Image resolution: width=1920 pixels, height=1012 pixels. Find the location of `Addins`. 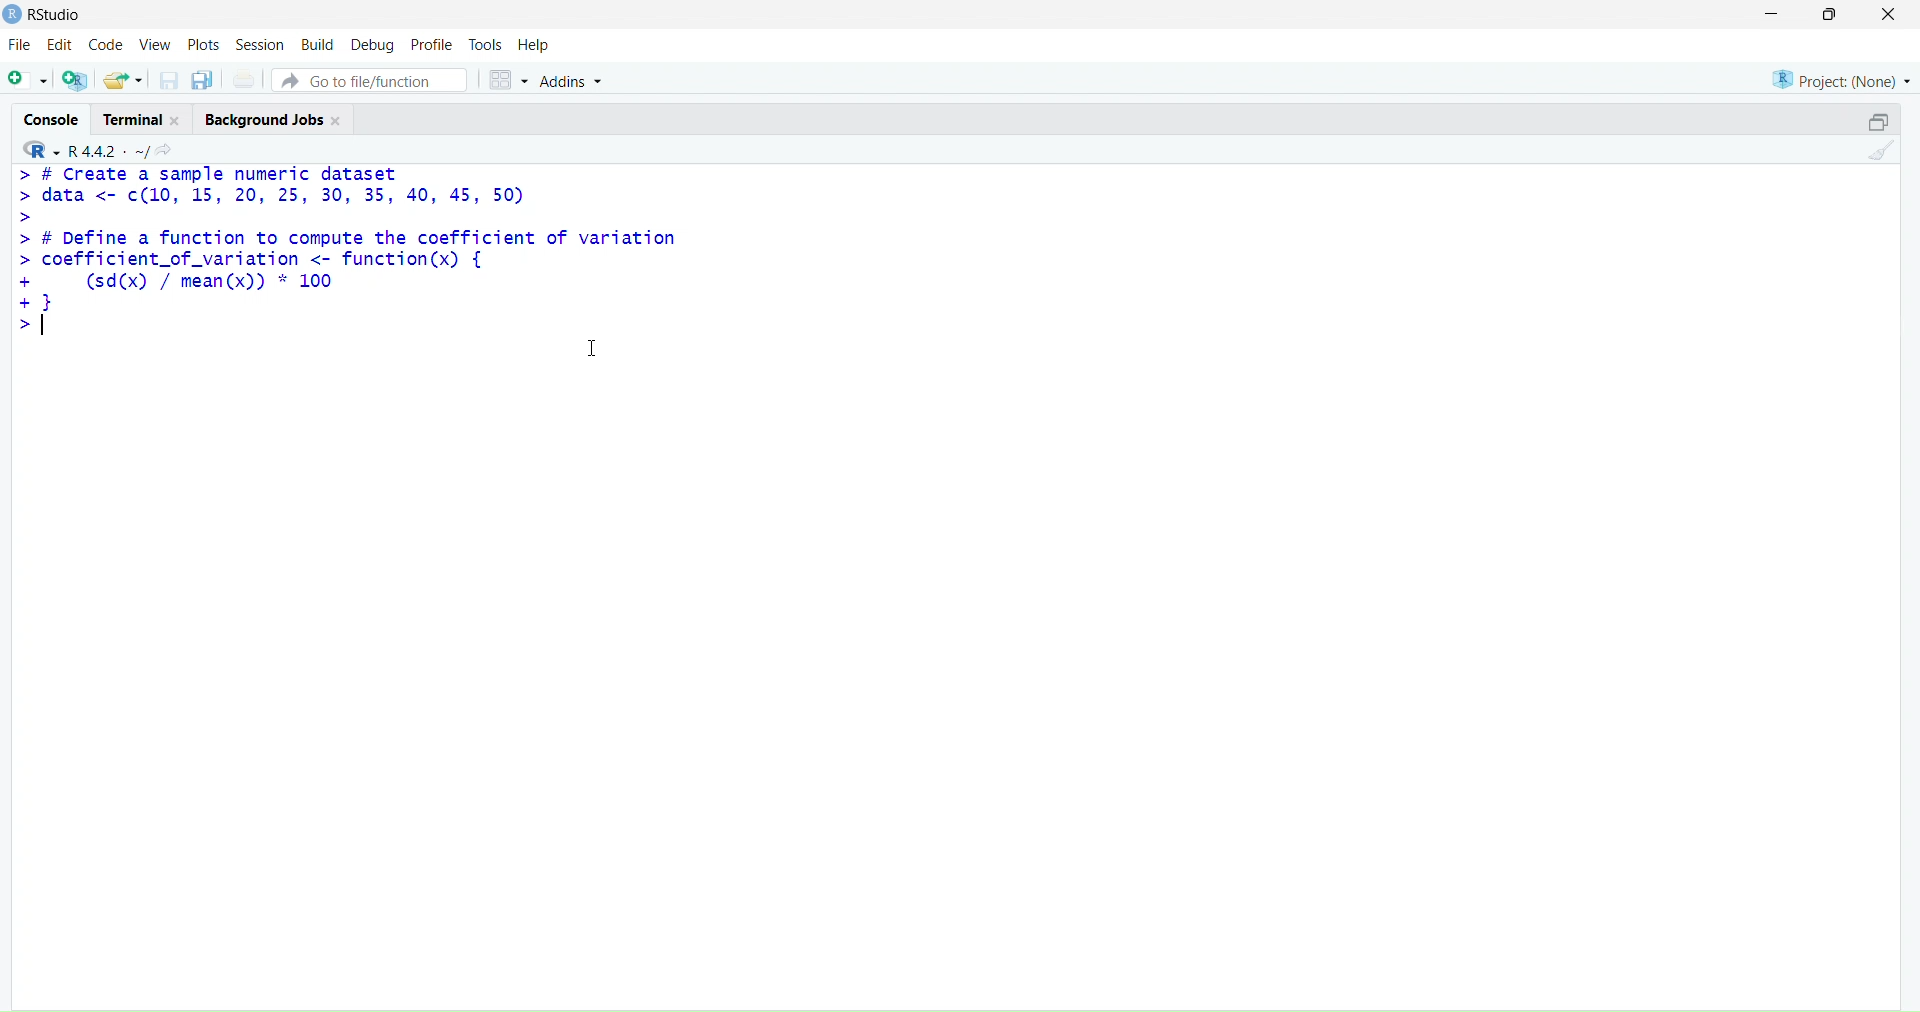

Addins is located at coordinates (573, 82).